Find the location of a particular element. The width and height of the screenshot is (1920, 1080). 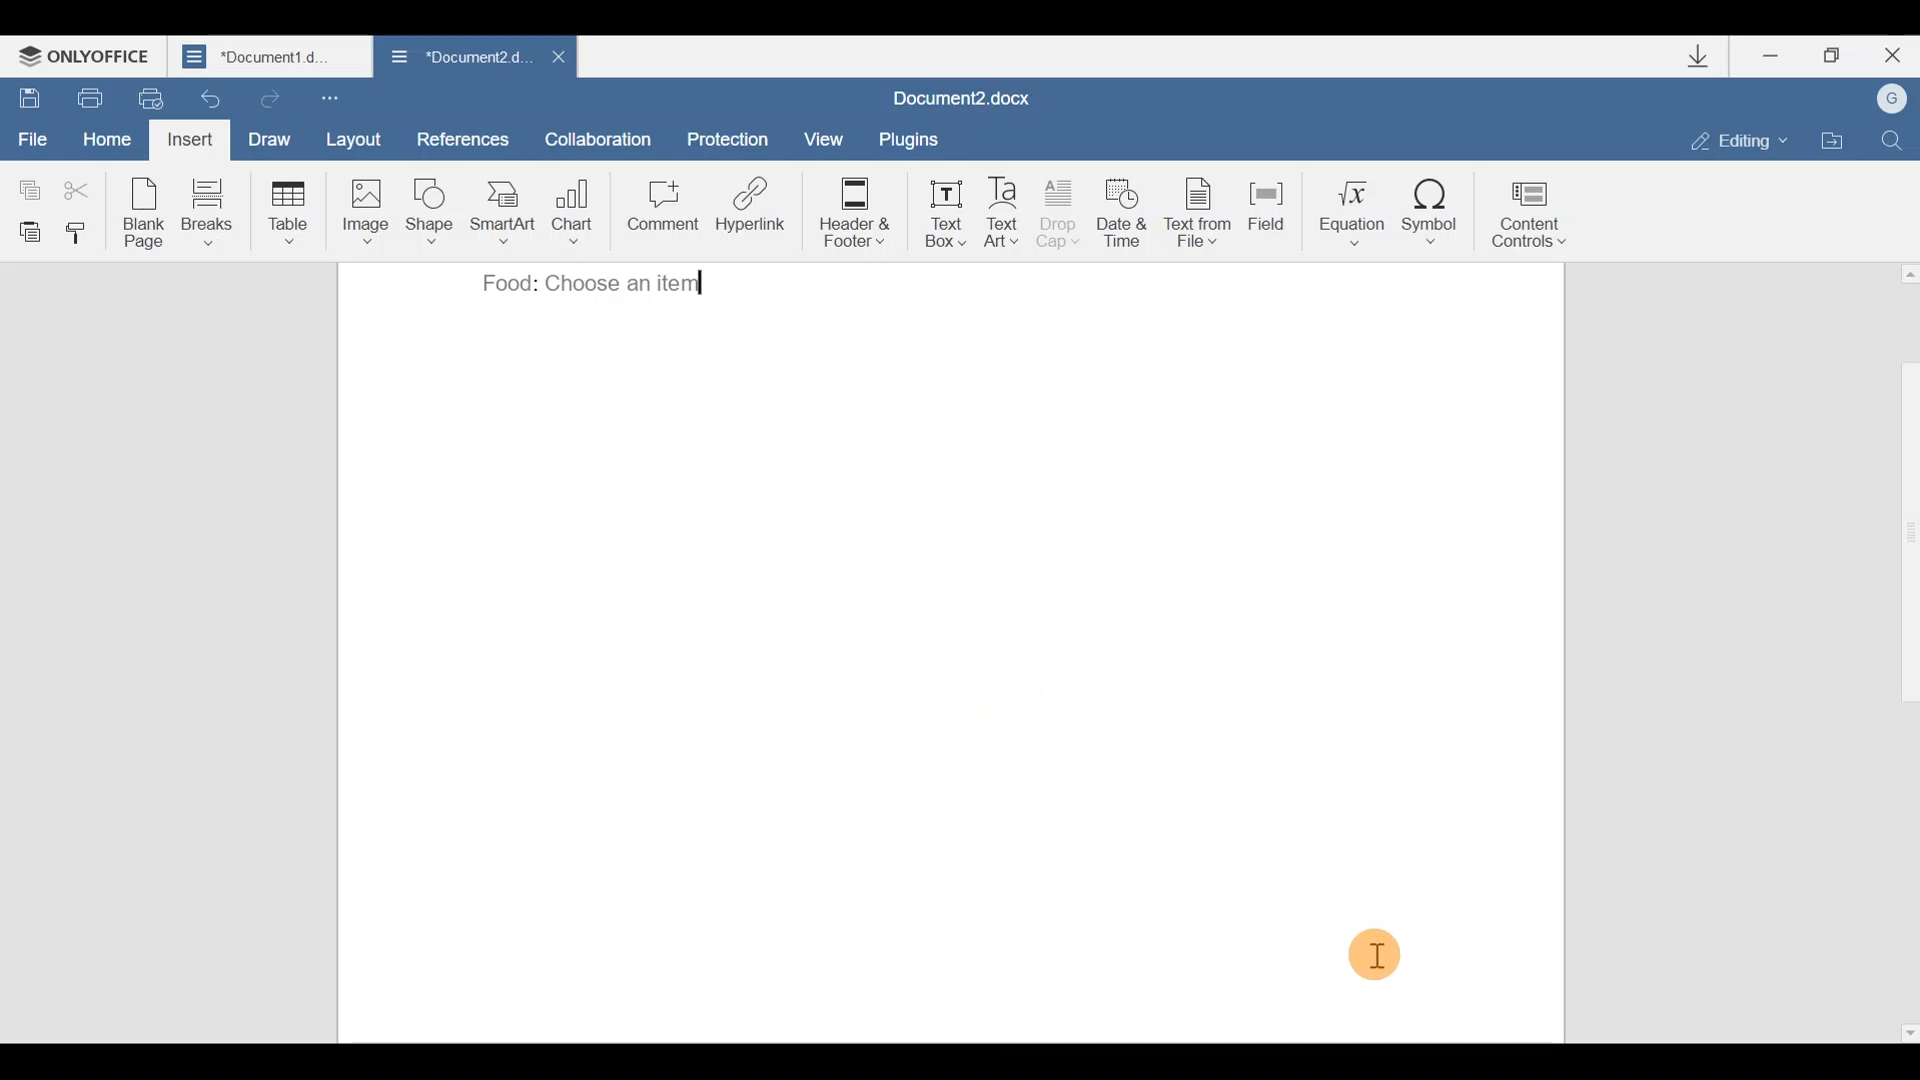

Text box is located at coordinates (940, 210).